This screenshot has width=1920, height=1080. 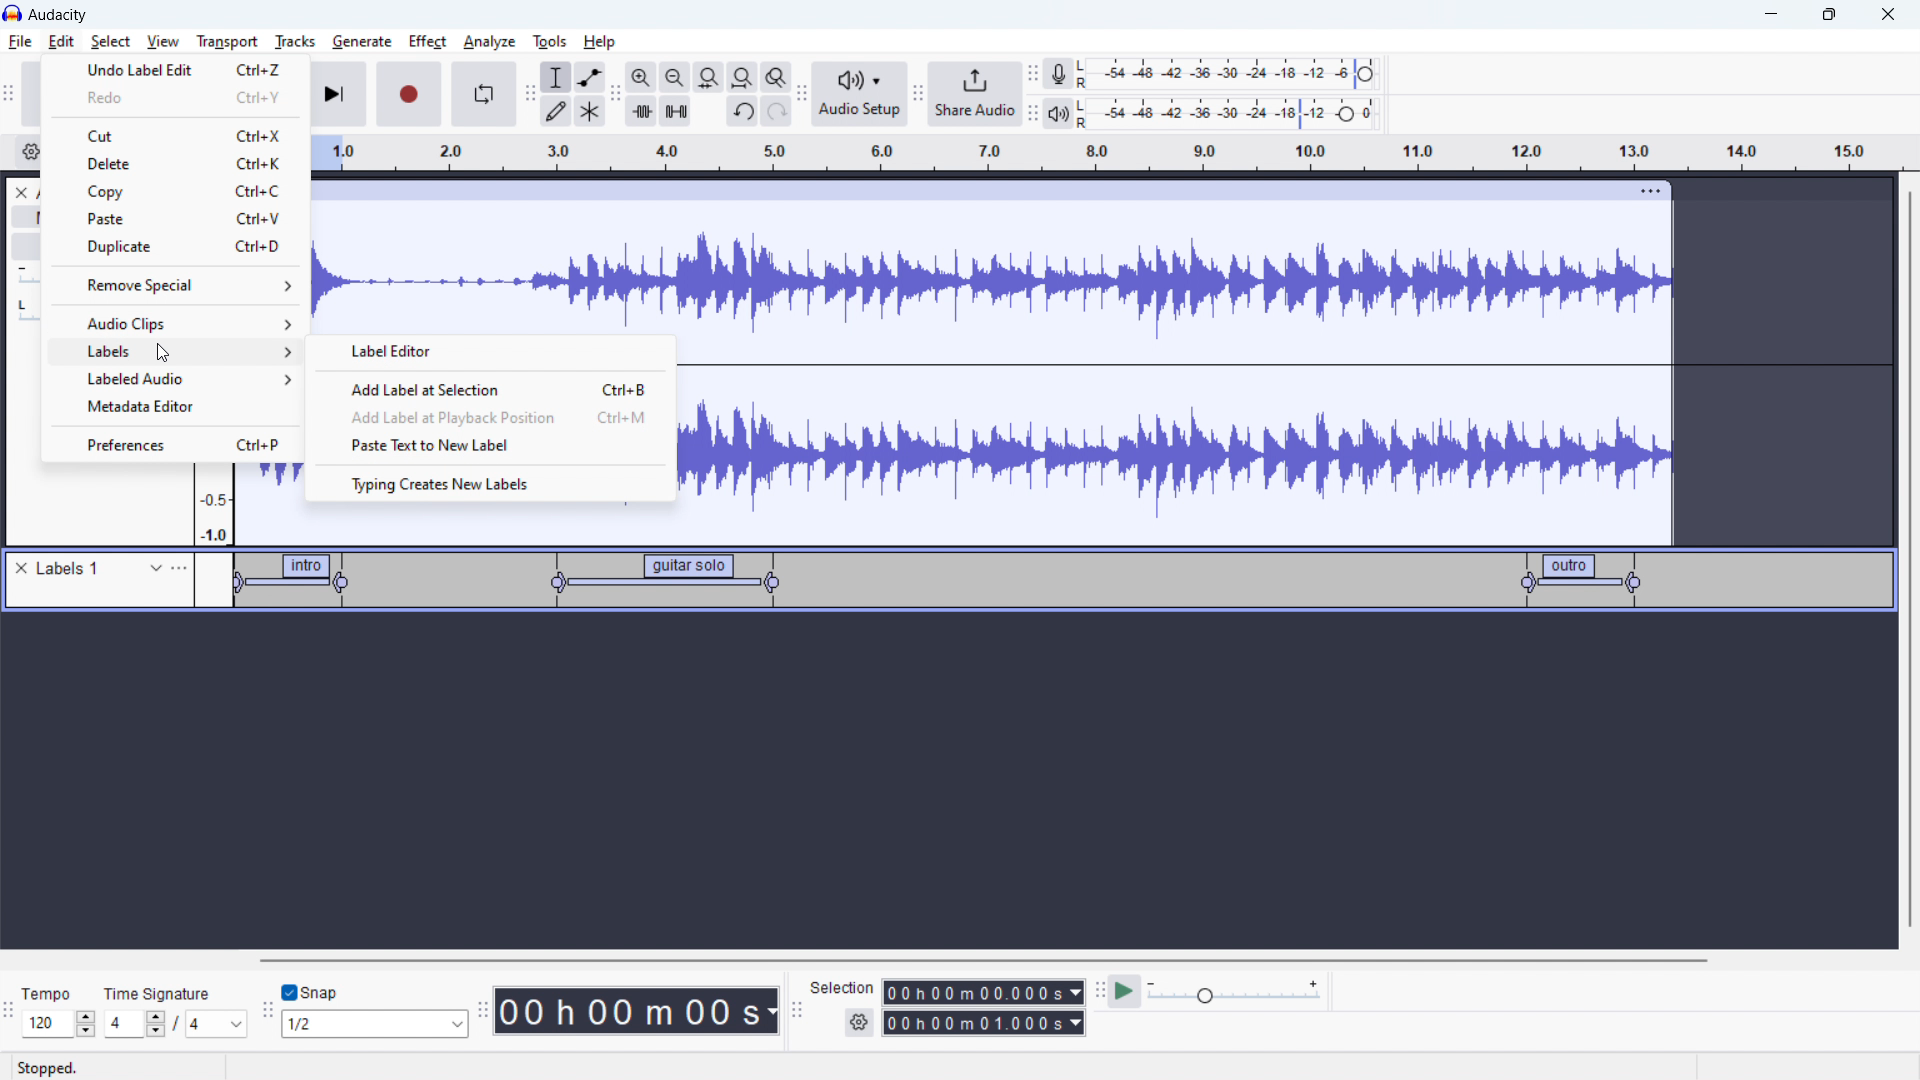 I want to click on undo, so click(x=777, y=111).